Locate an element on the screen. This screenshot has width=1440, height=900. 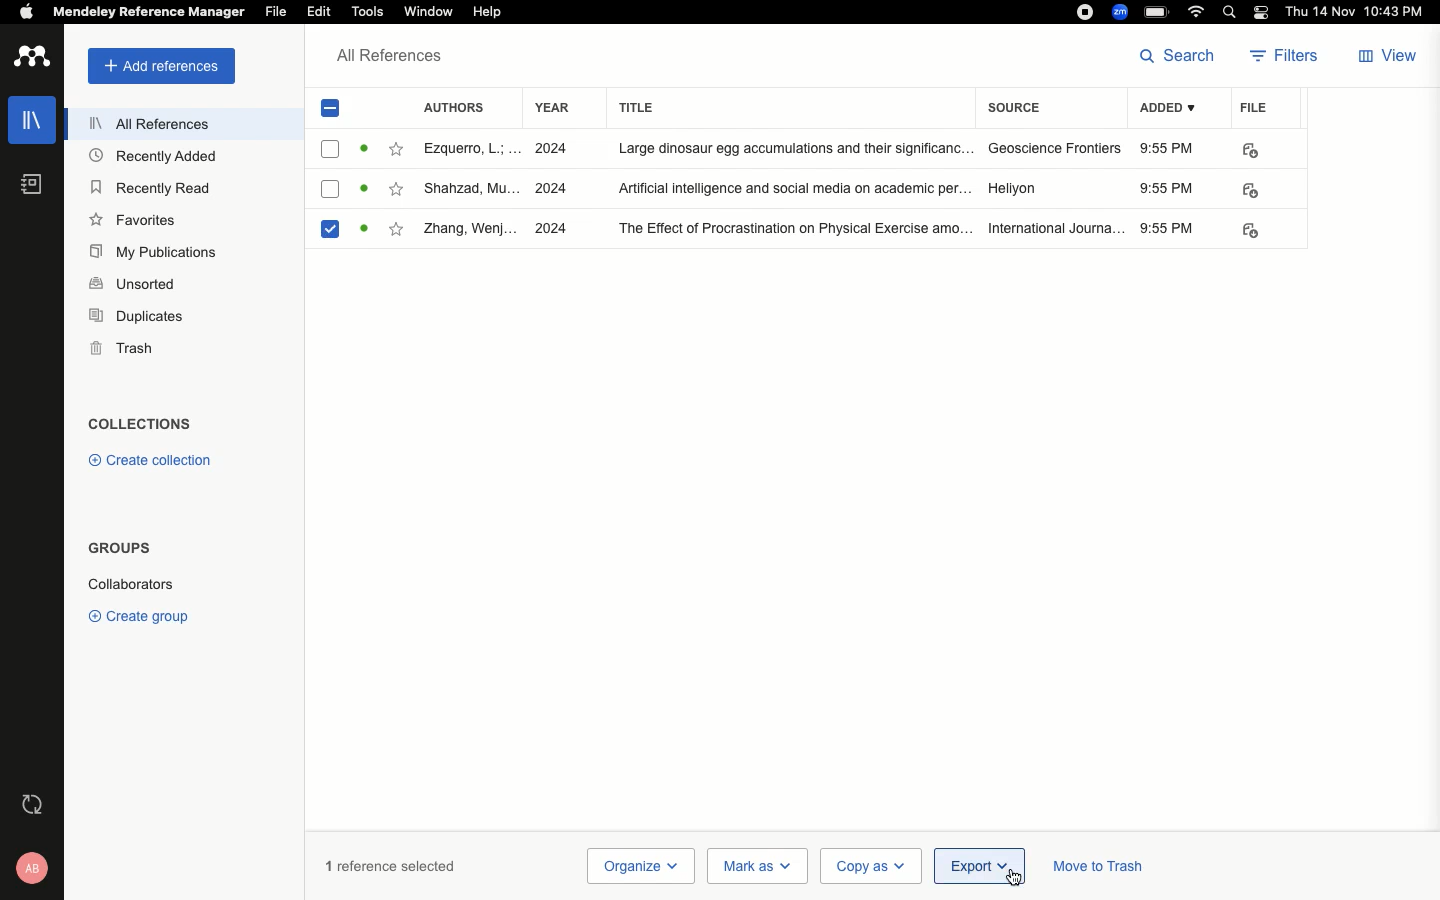
File is located at coordinates (277, 12).